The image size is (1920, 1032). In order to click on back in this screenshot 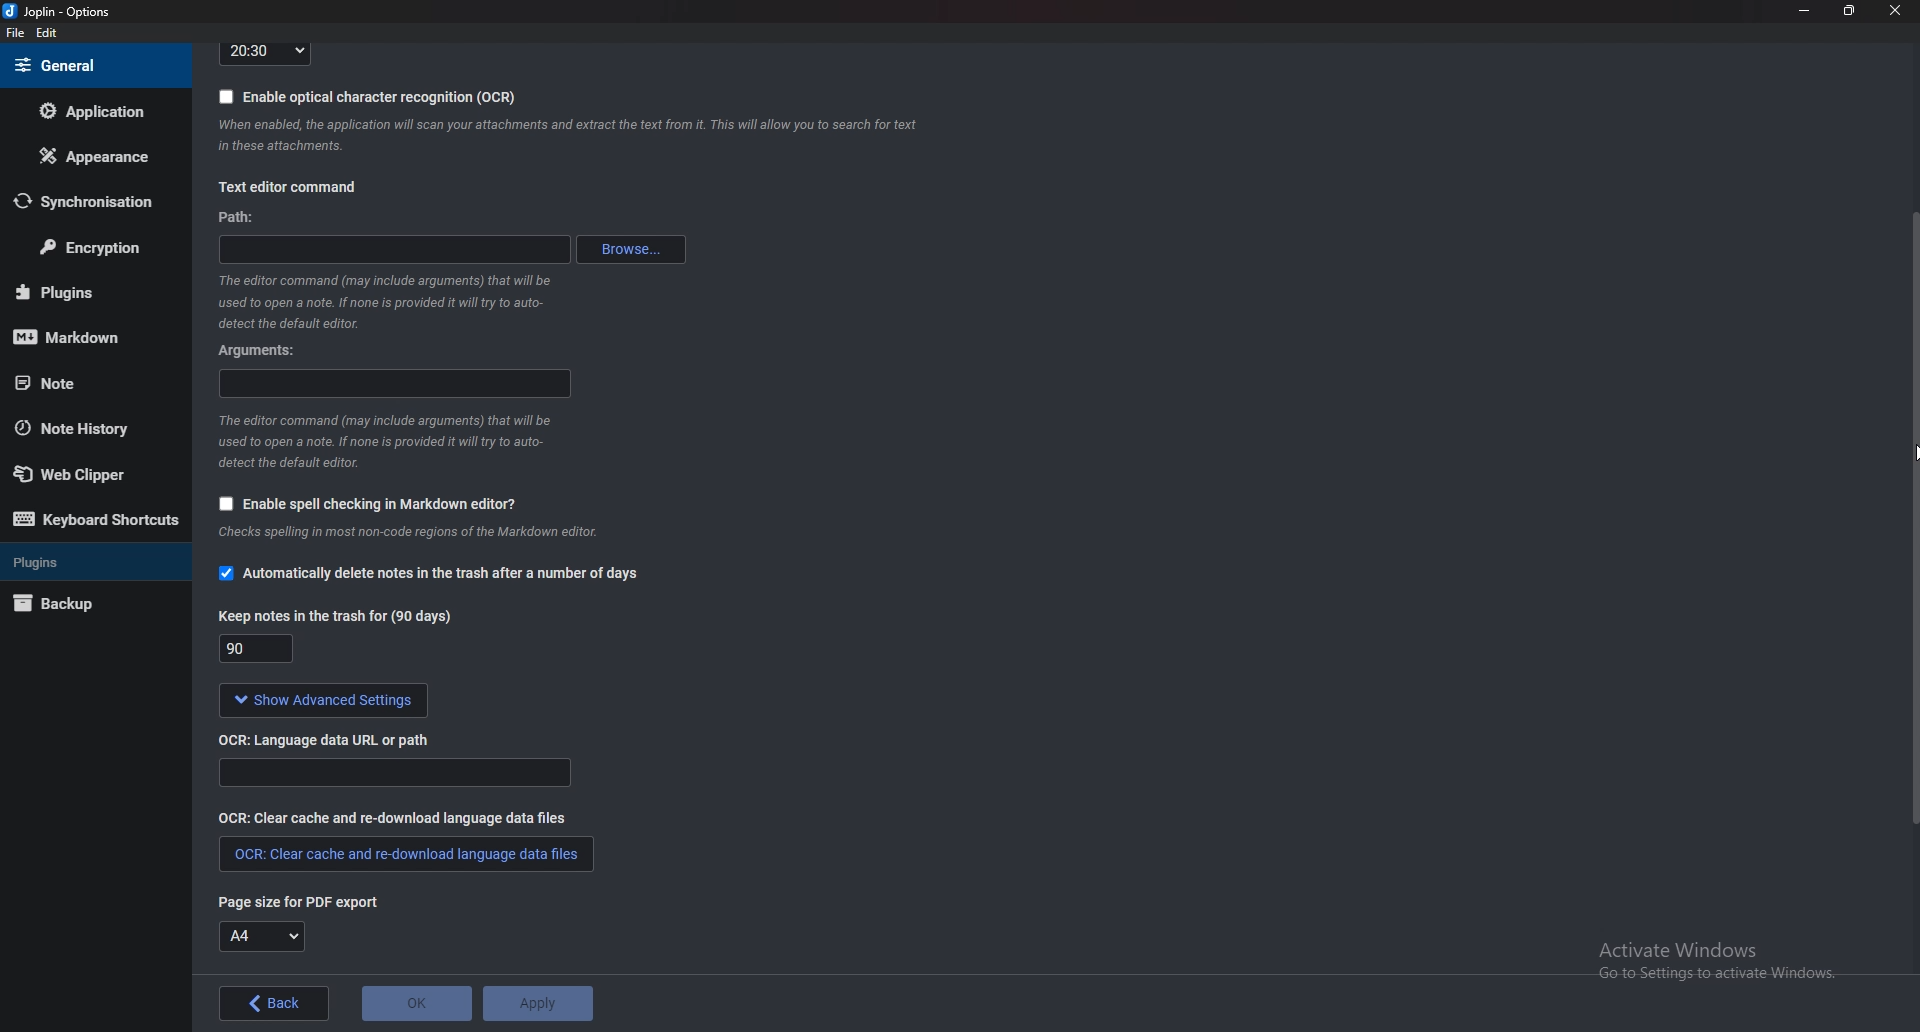, I will do `click(277, 1003)`.